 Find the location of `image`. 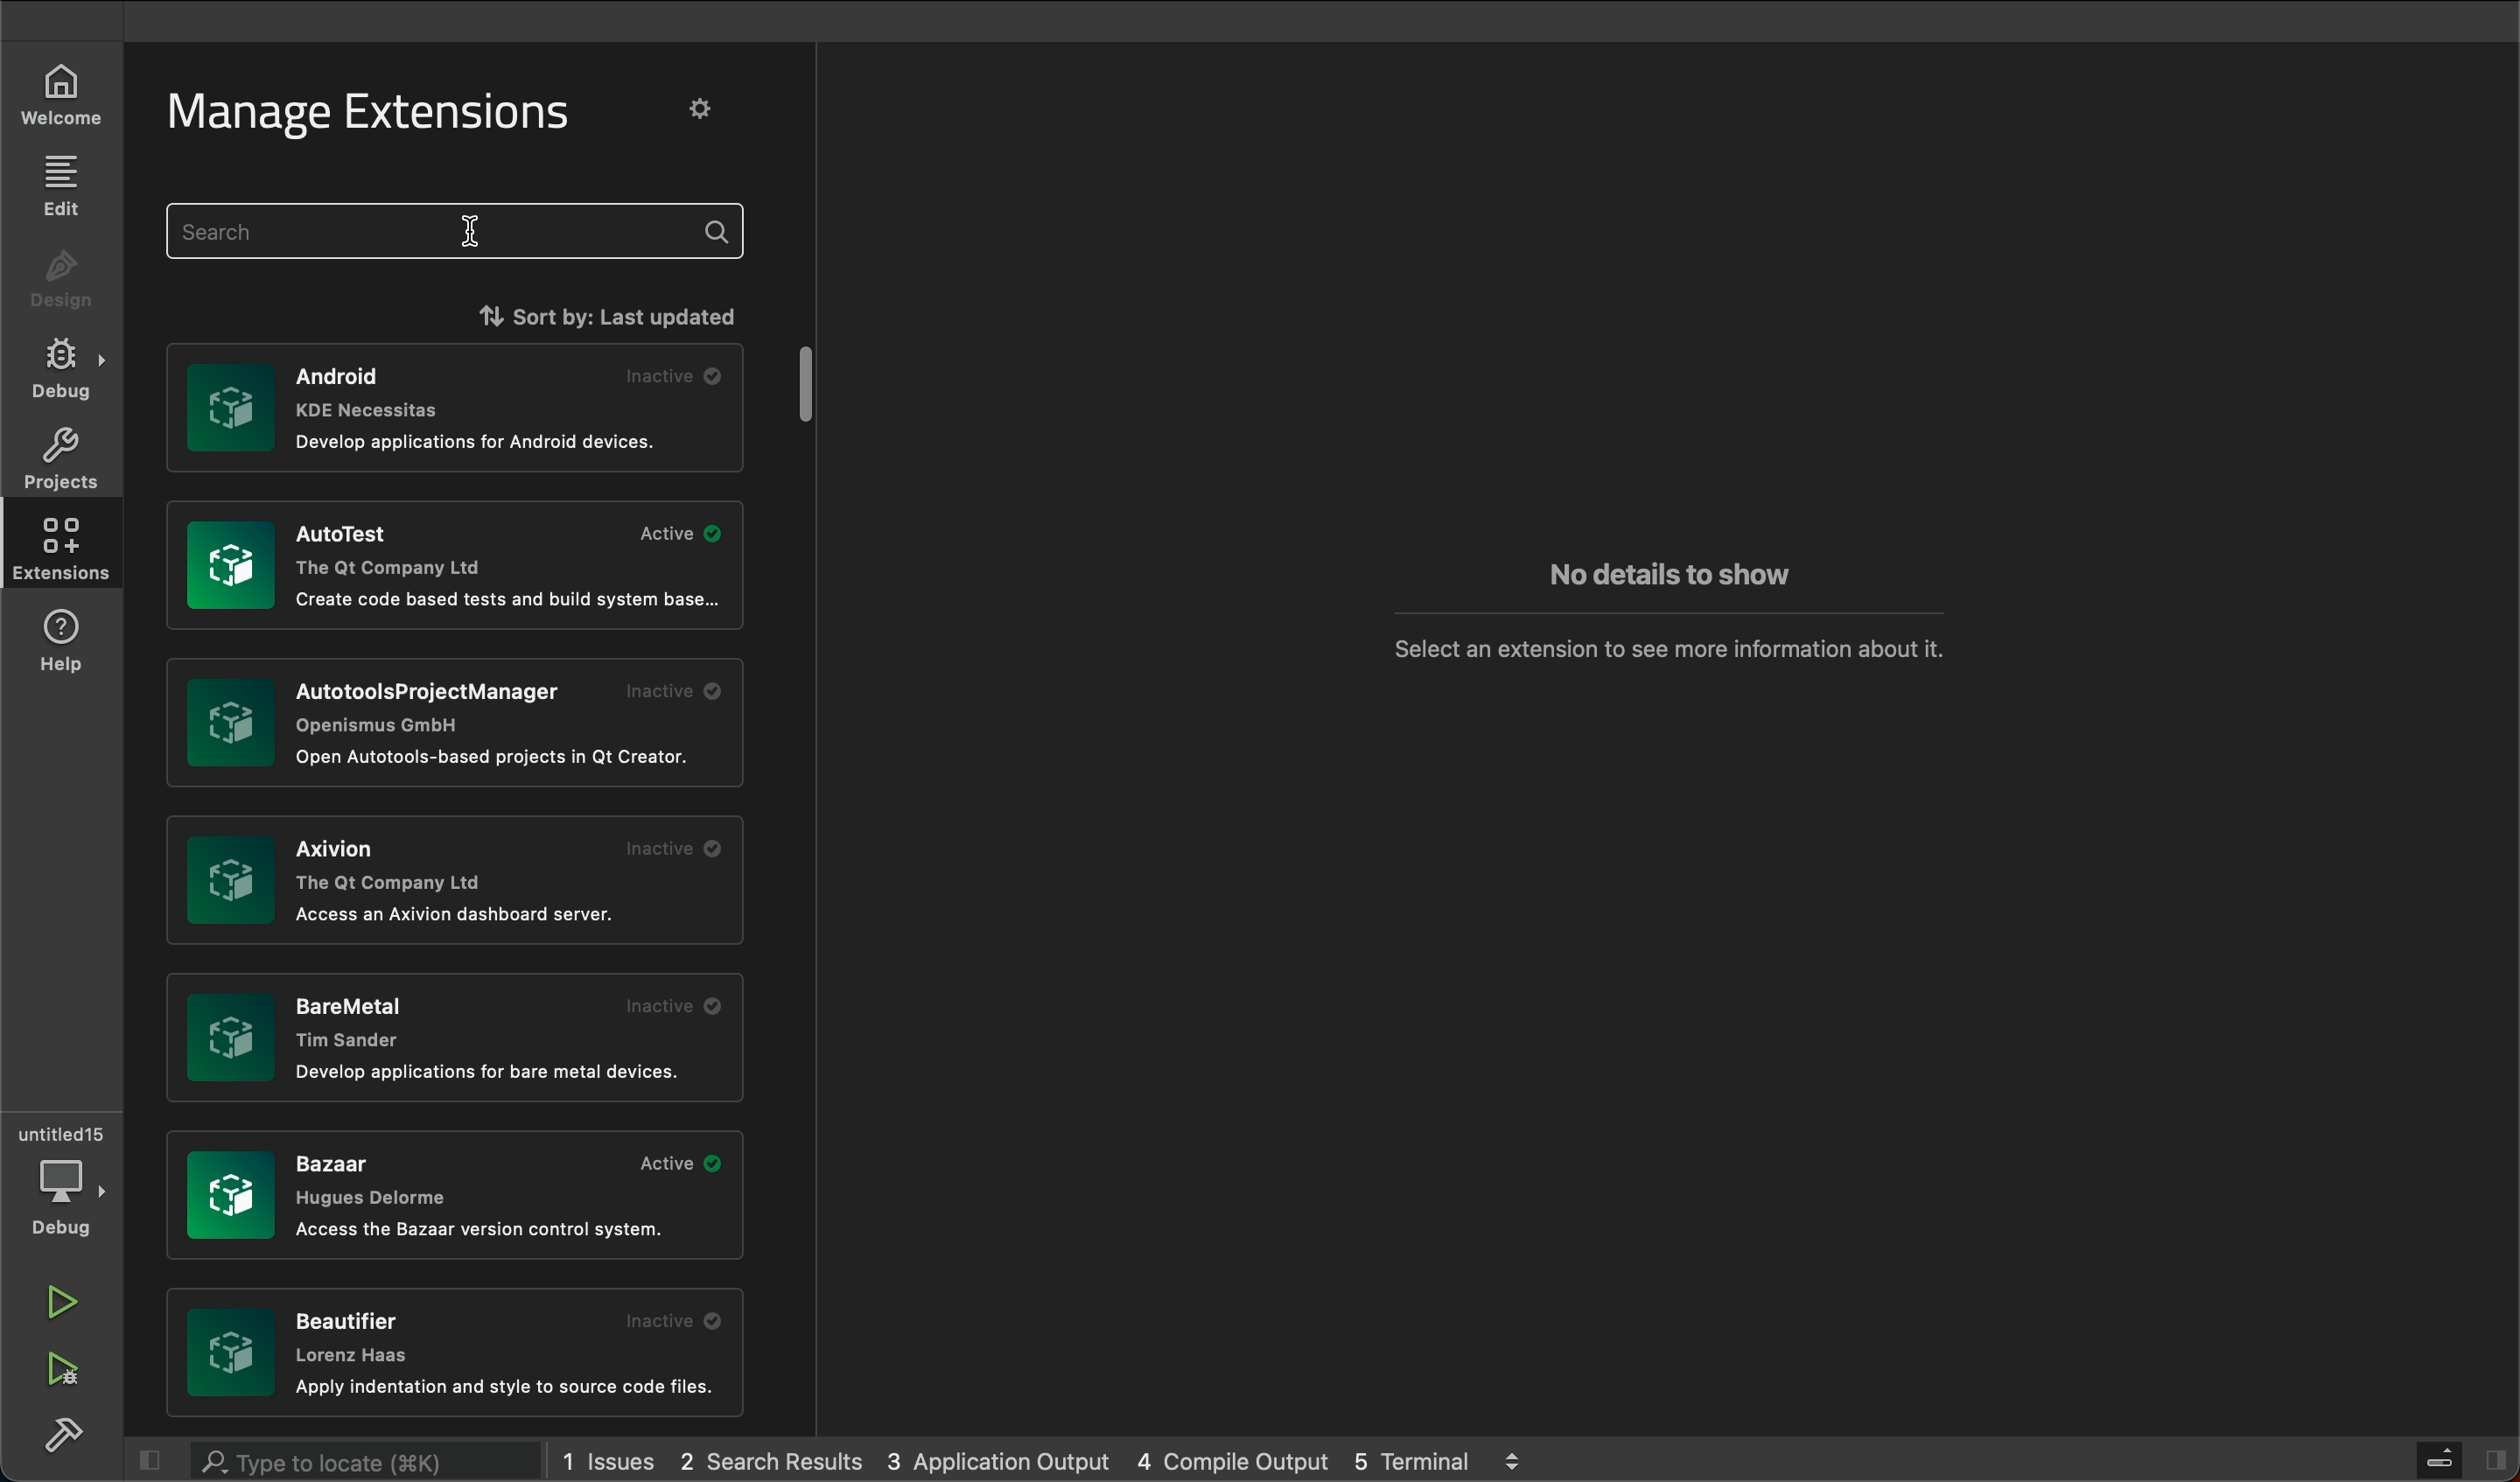

image is located at coordinates (232, 1355).